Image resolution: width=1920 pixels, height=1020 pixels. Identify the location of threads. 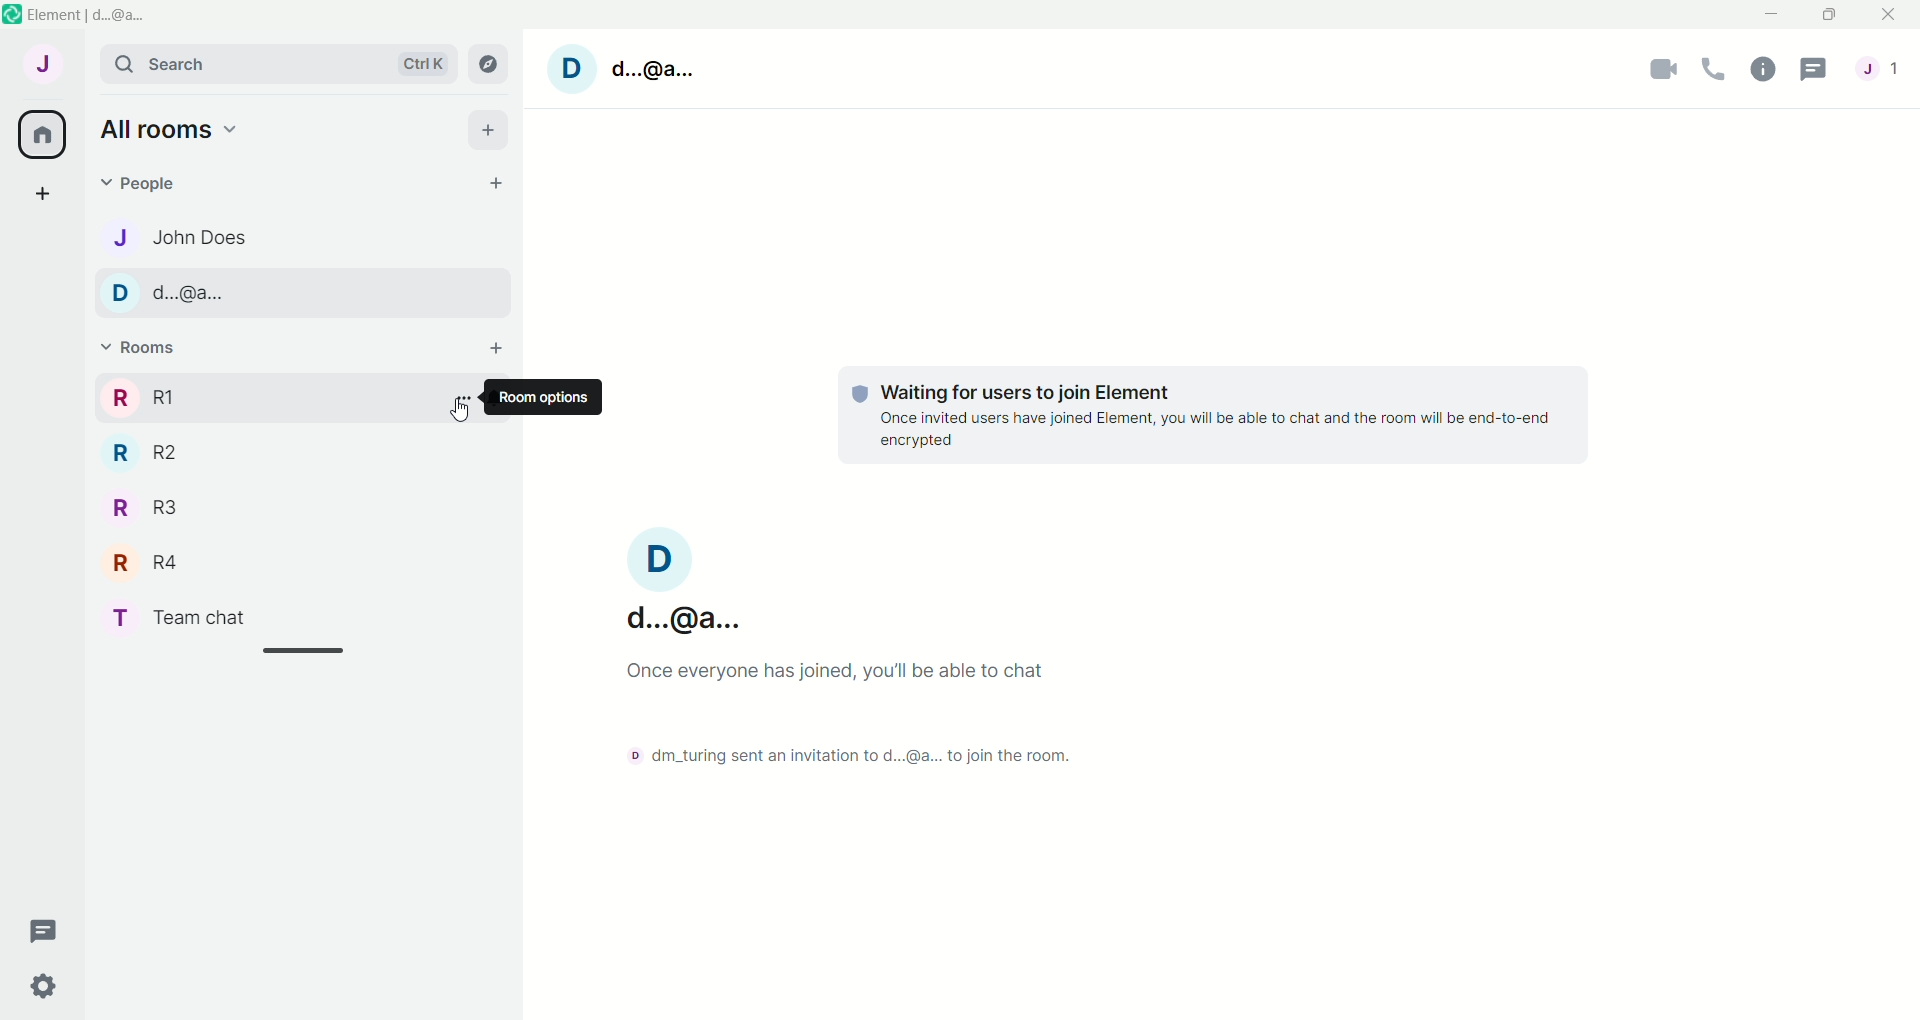
(1810, 71).